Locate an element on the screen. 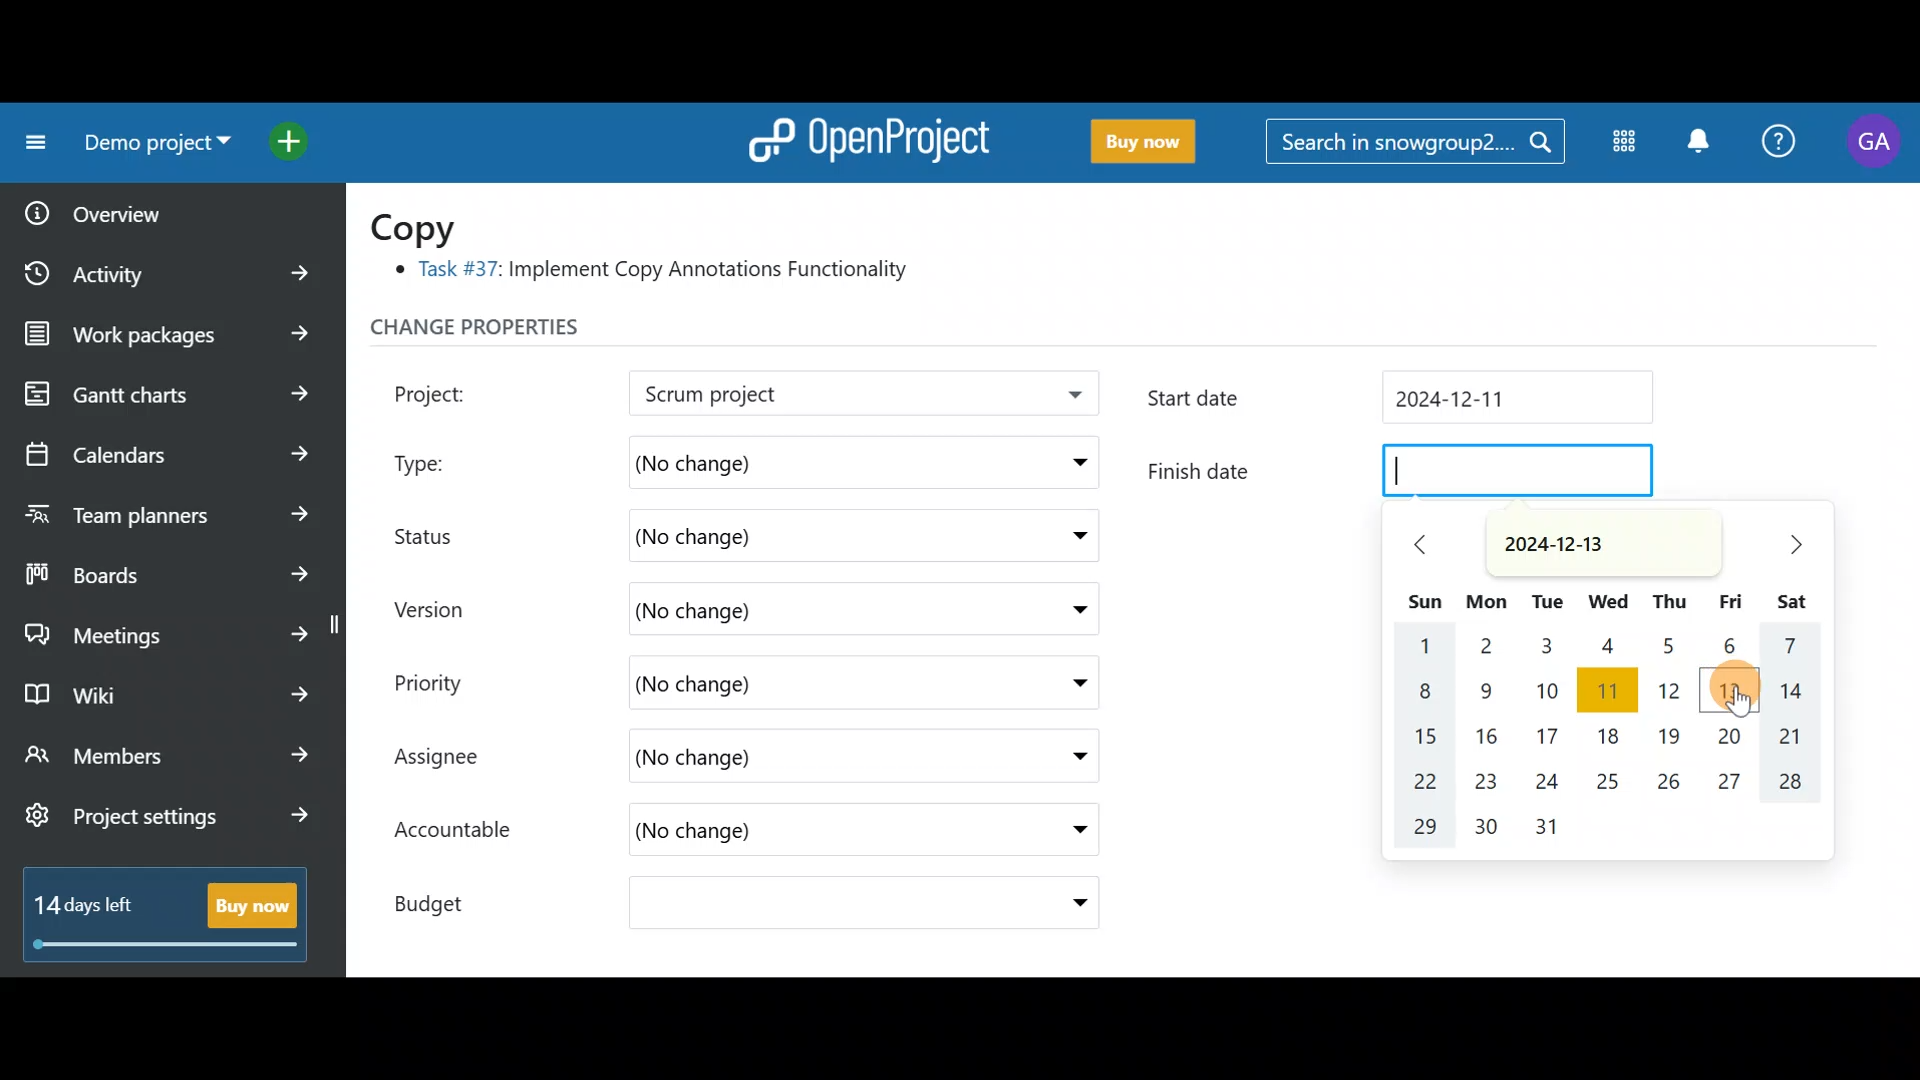 The image size is (1920, 1080). Tue is located at coordinates (1548, 597).